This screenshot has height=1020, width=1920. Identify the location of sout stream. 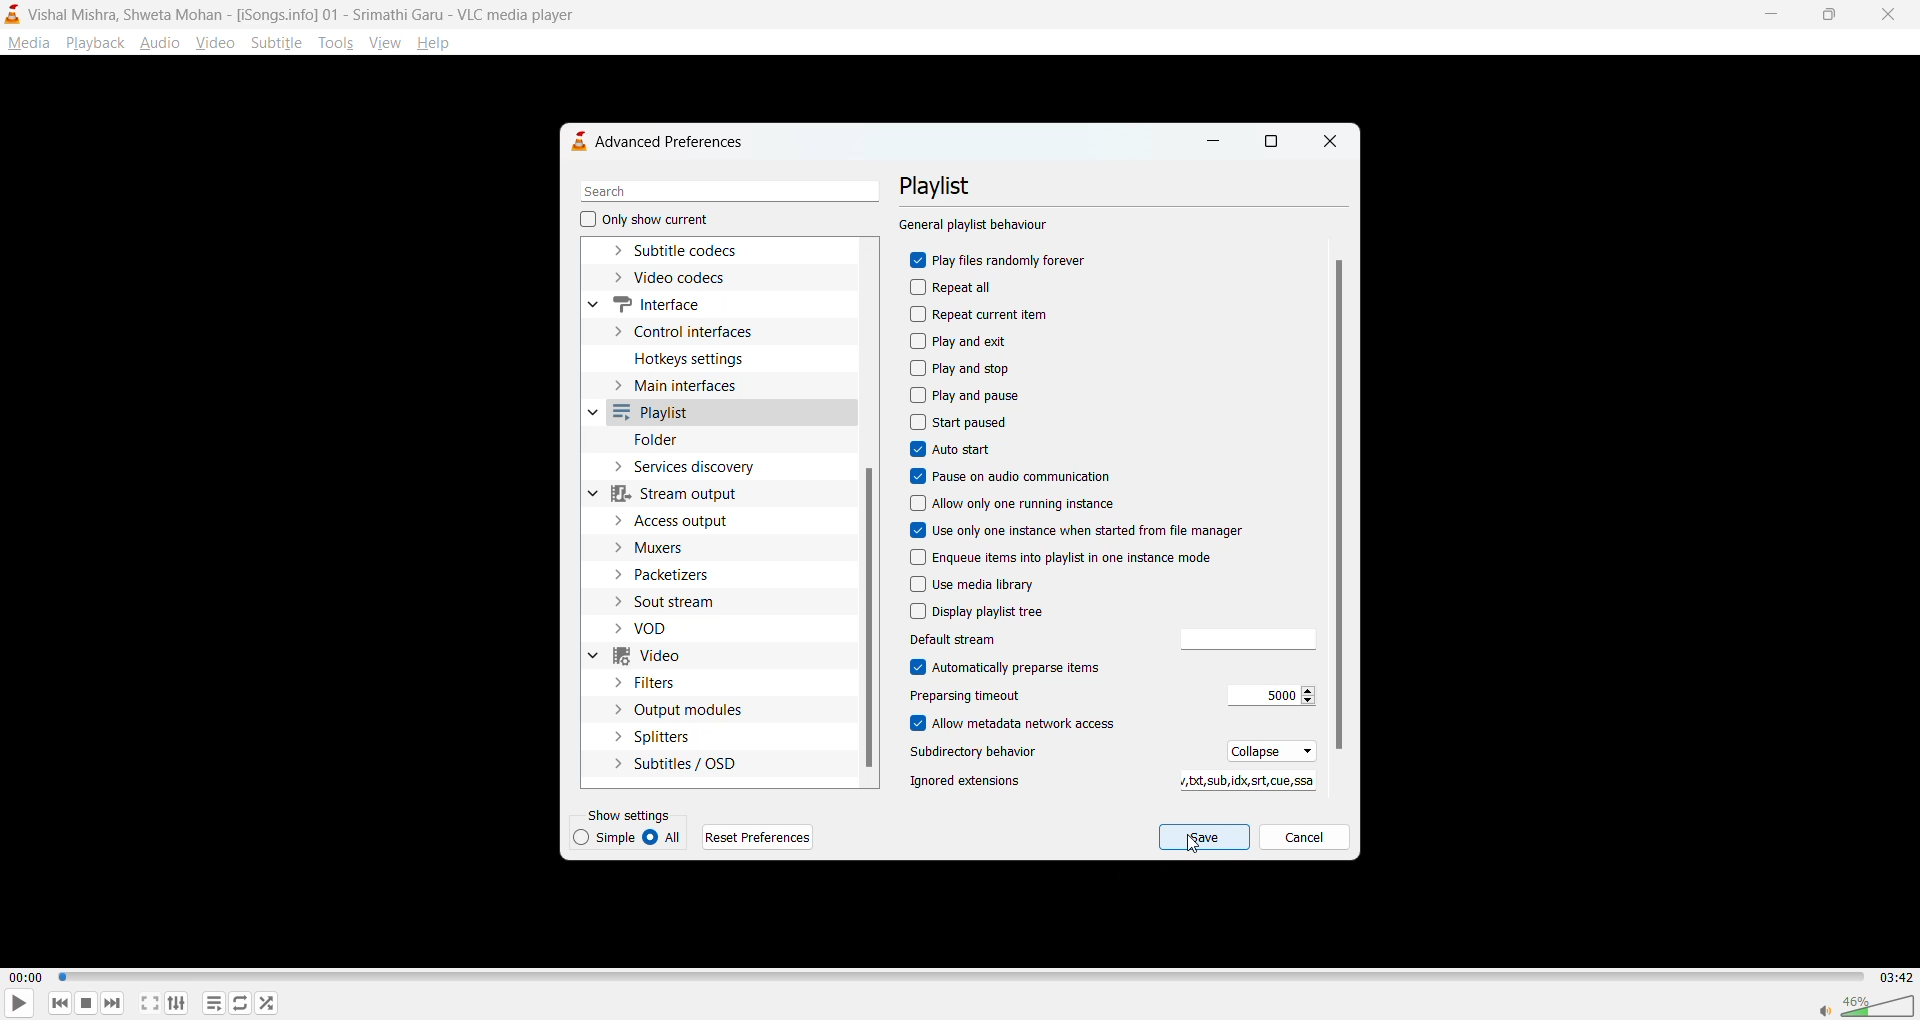
(681, 600).